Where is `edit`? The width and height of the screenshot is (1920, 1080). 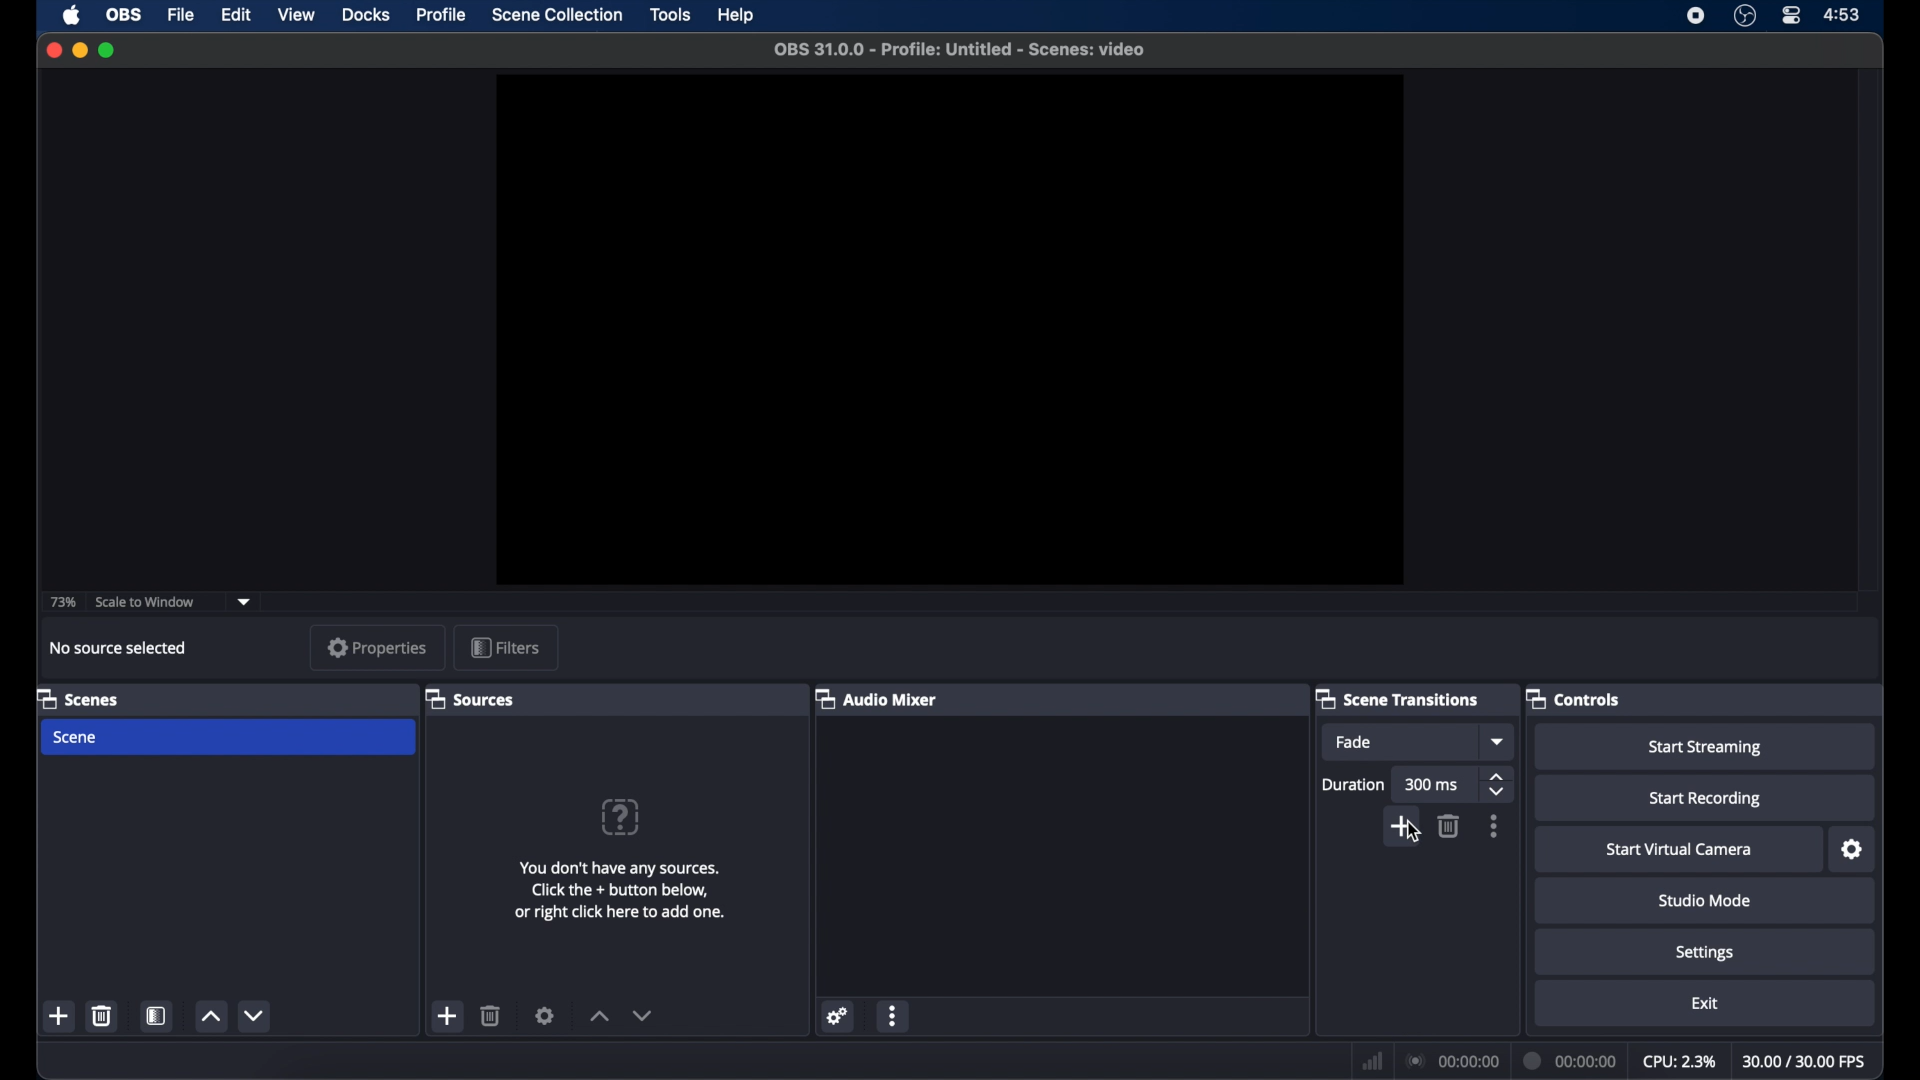
edit is located at coordinates (235, 14).